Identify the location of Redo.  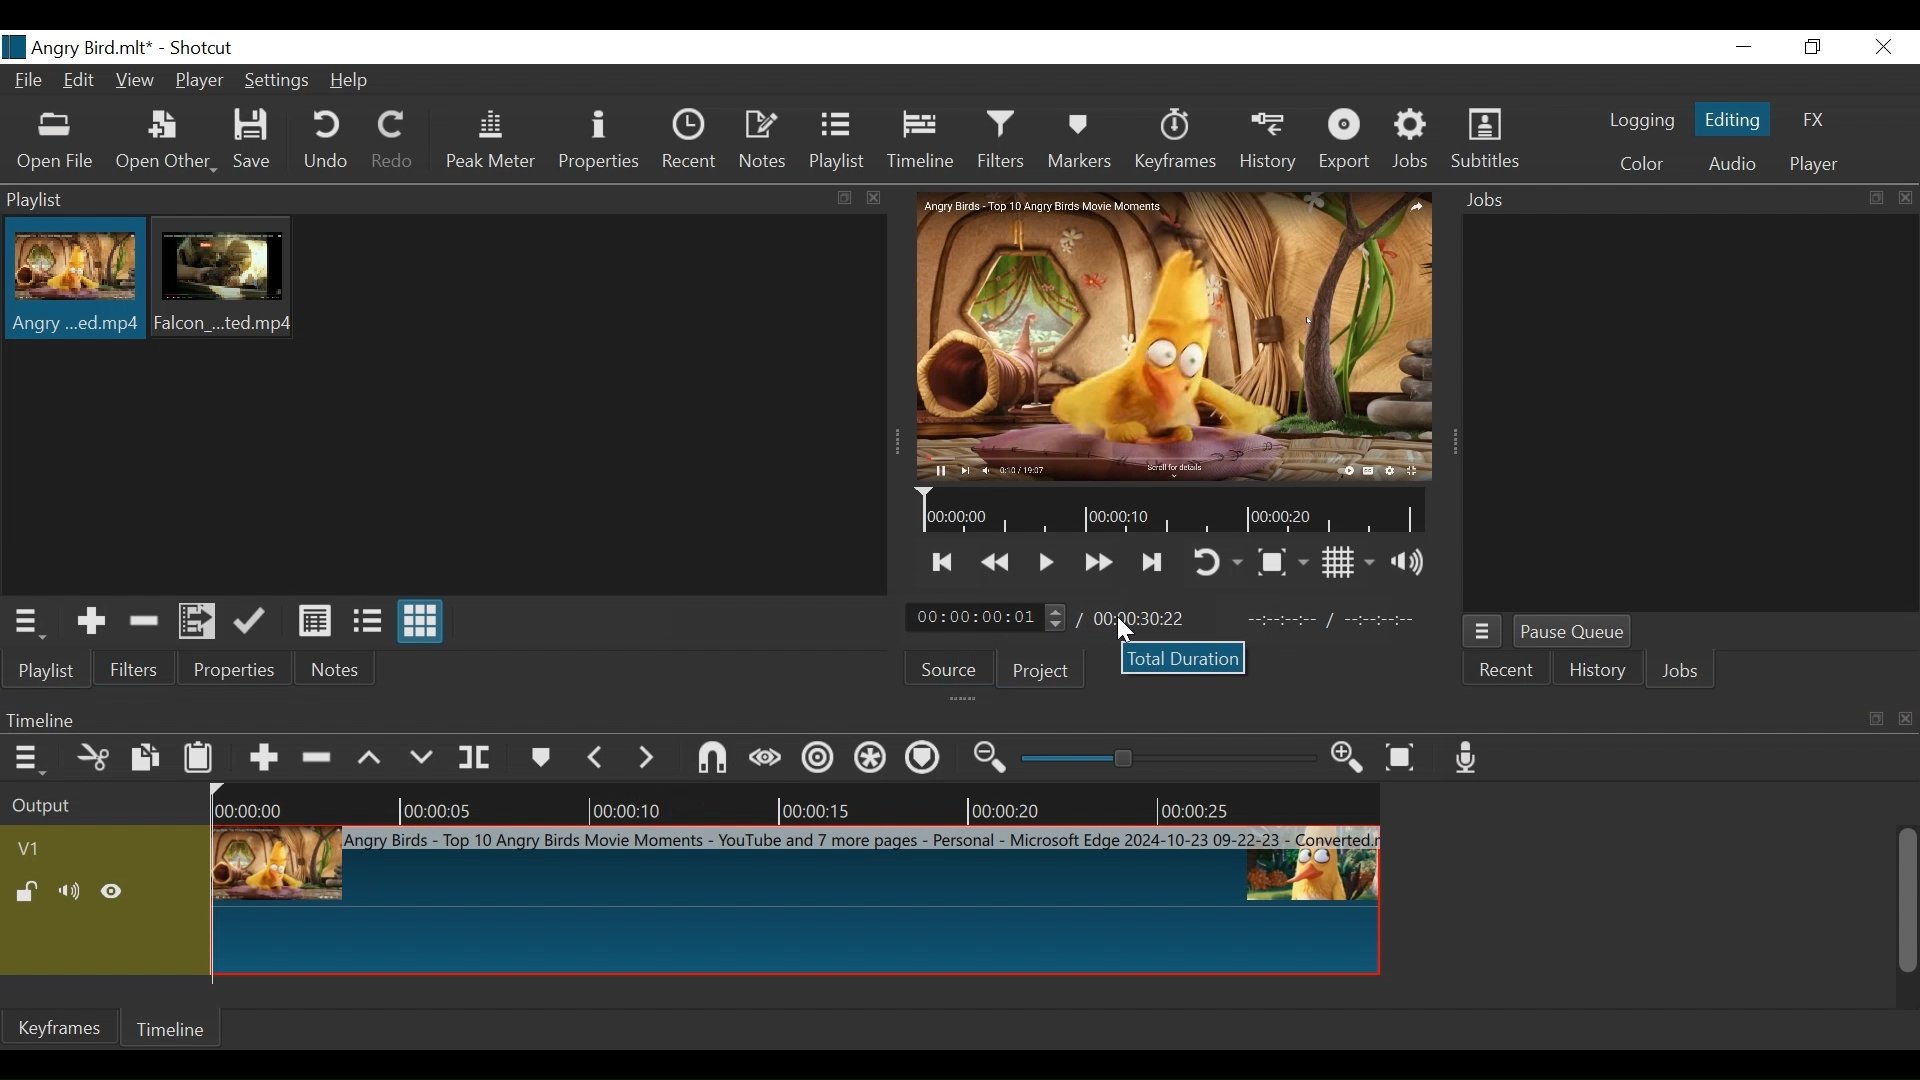
(392, 141).